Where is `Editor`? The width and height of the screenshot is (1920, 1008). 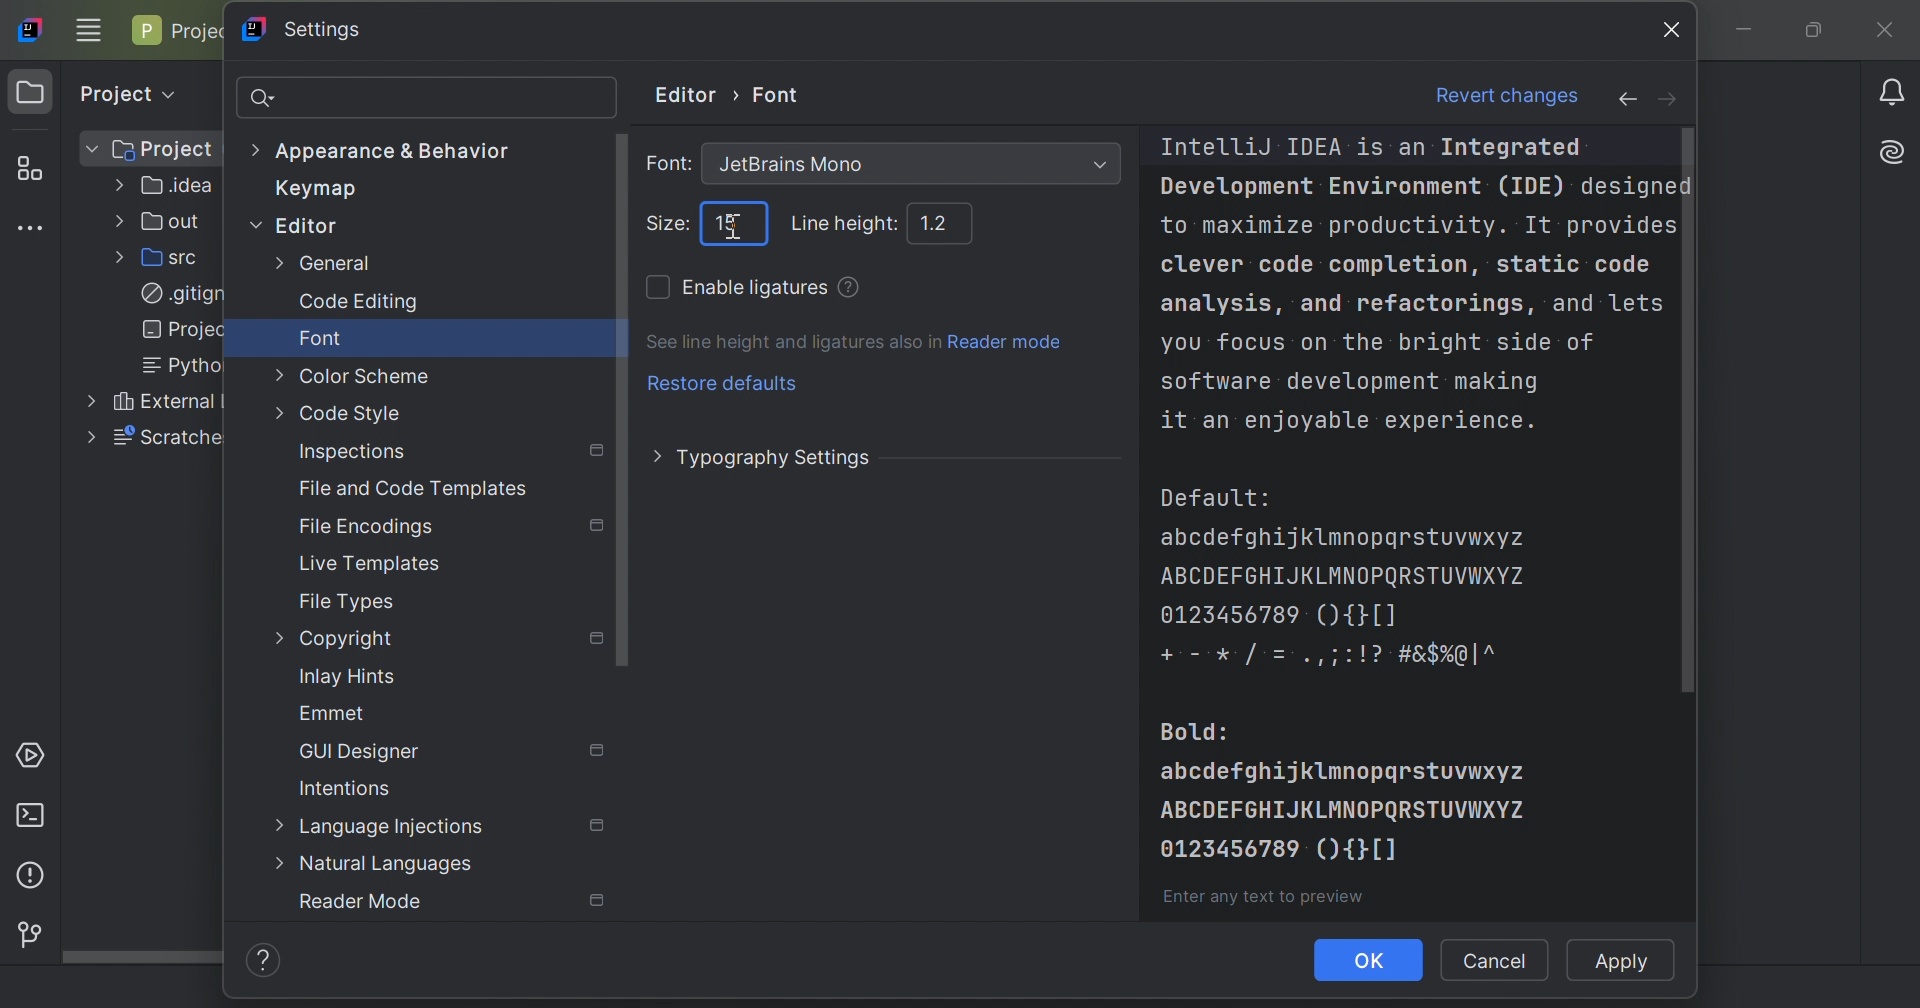 Editor is located at coordinates (682, 94).